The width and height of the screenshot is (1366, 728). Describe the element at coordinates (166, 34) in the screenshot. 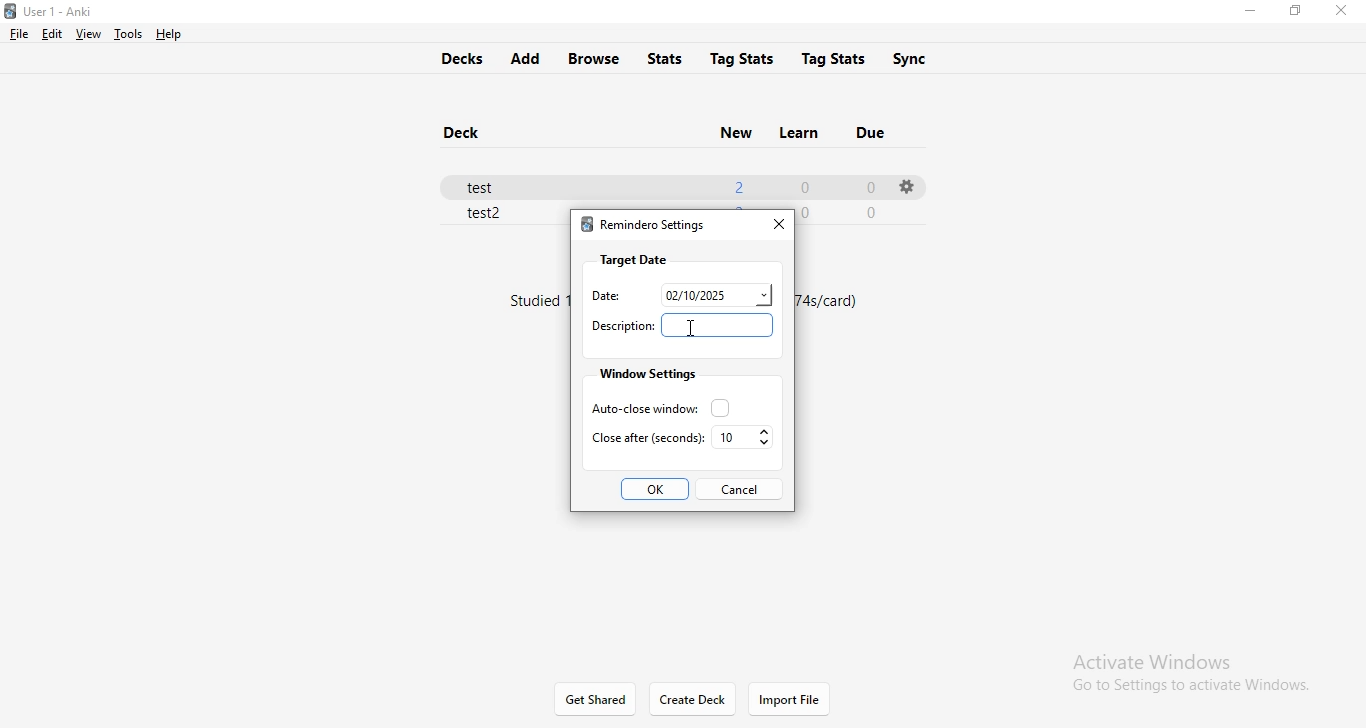

I see `help` at that location.